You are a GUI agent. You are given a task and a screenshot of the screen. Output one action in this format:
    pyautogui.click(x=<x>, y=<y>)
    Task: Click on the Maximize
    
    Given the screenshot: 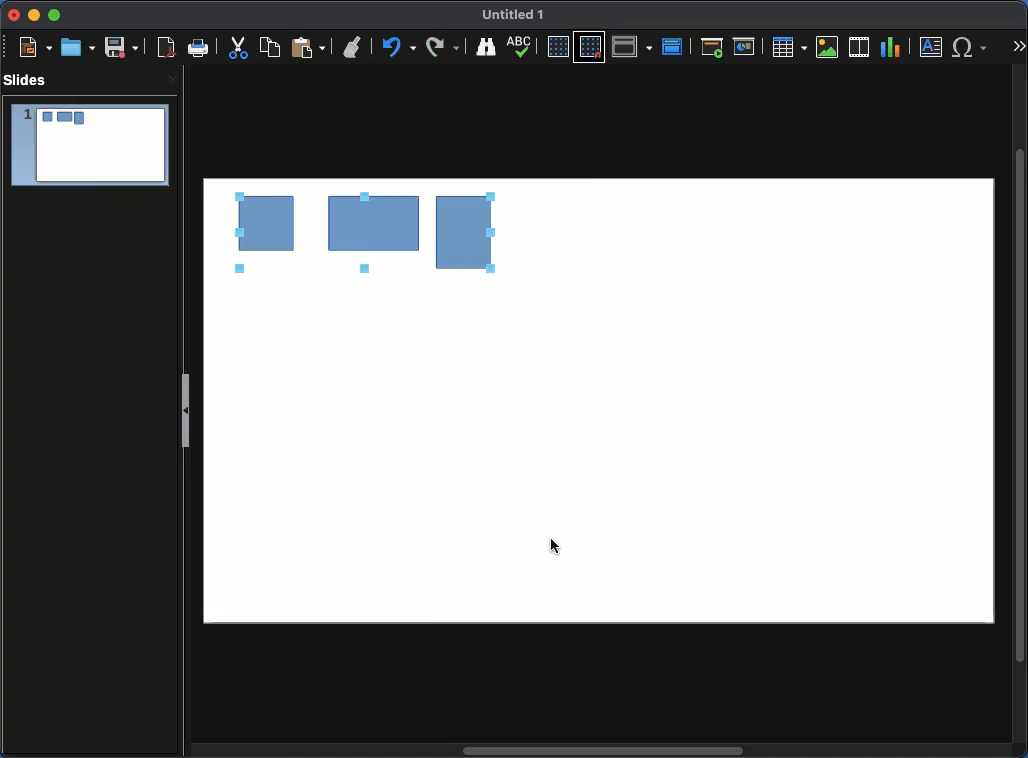 What is the action you would take?
    pyautogui.click(x=53, y=15)
    